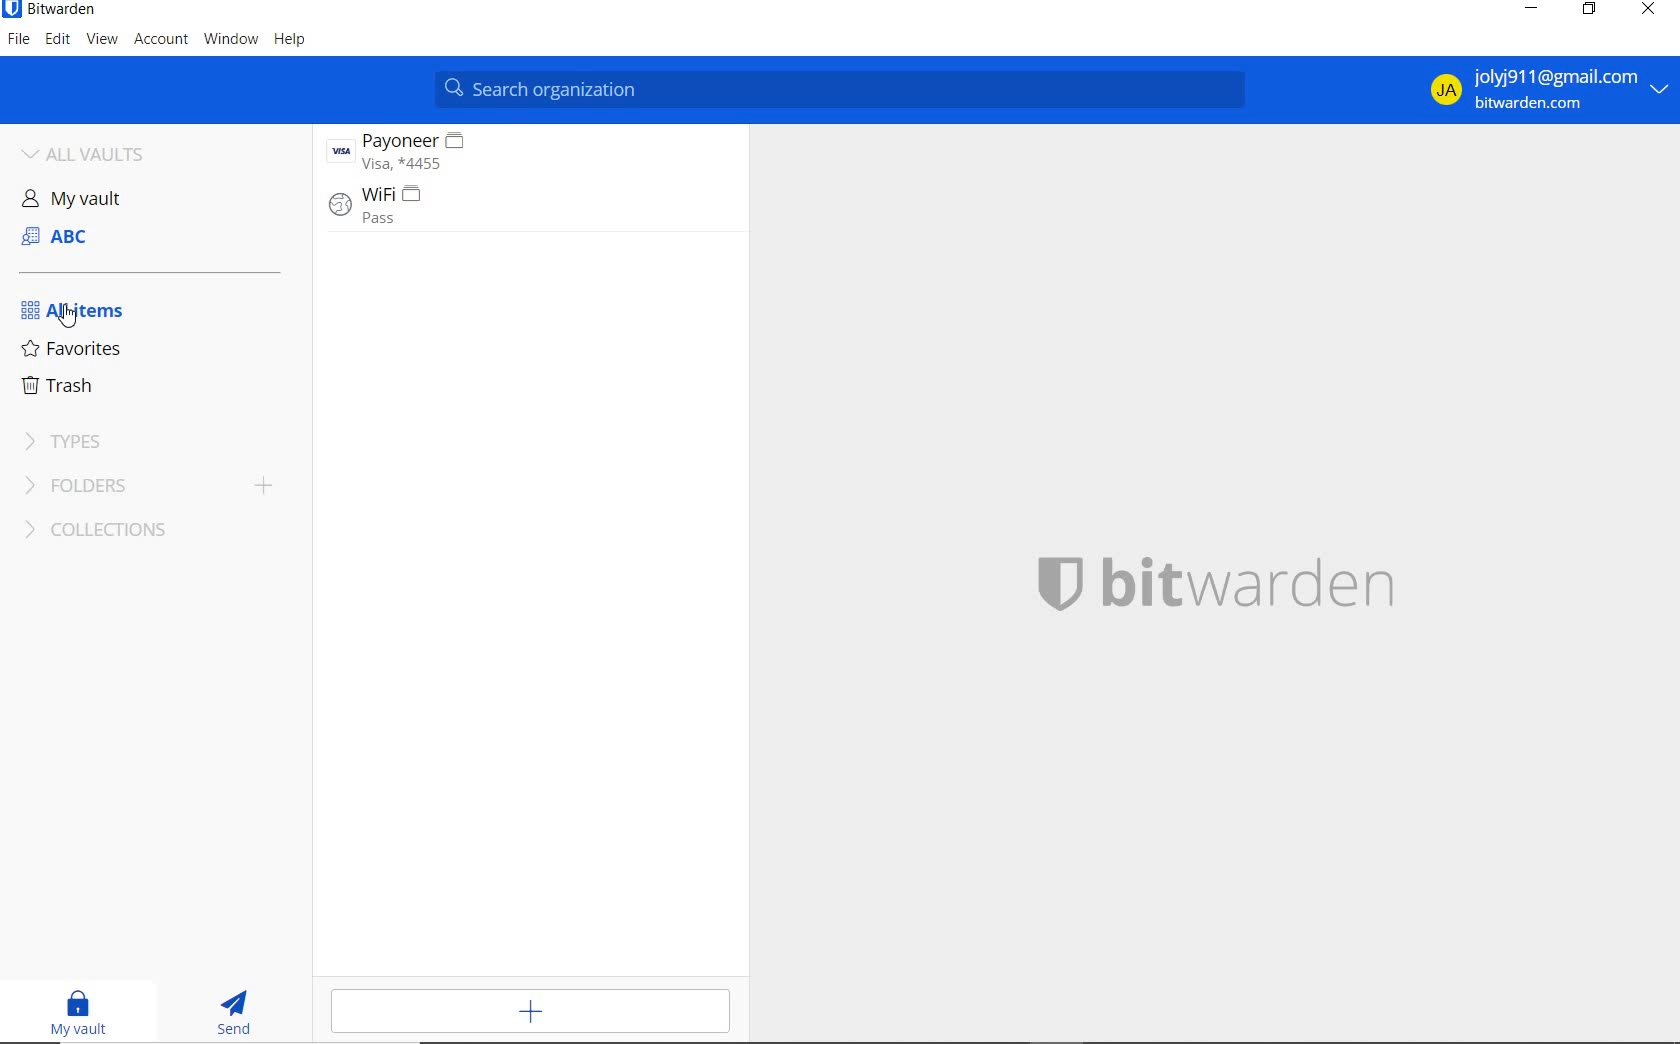  Describe the element at coordinates (240, 1015) in the screenshot. I see `SEND` at that location.